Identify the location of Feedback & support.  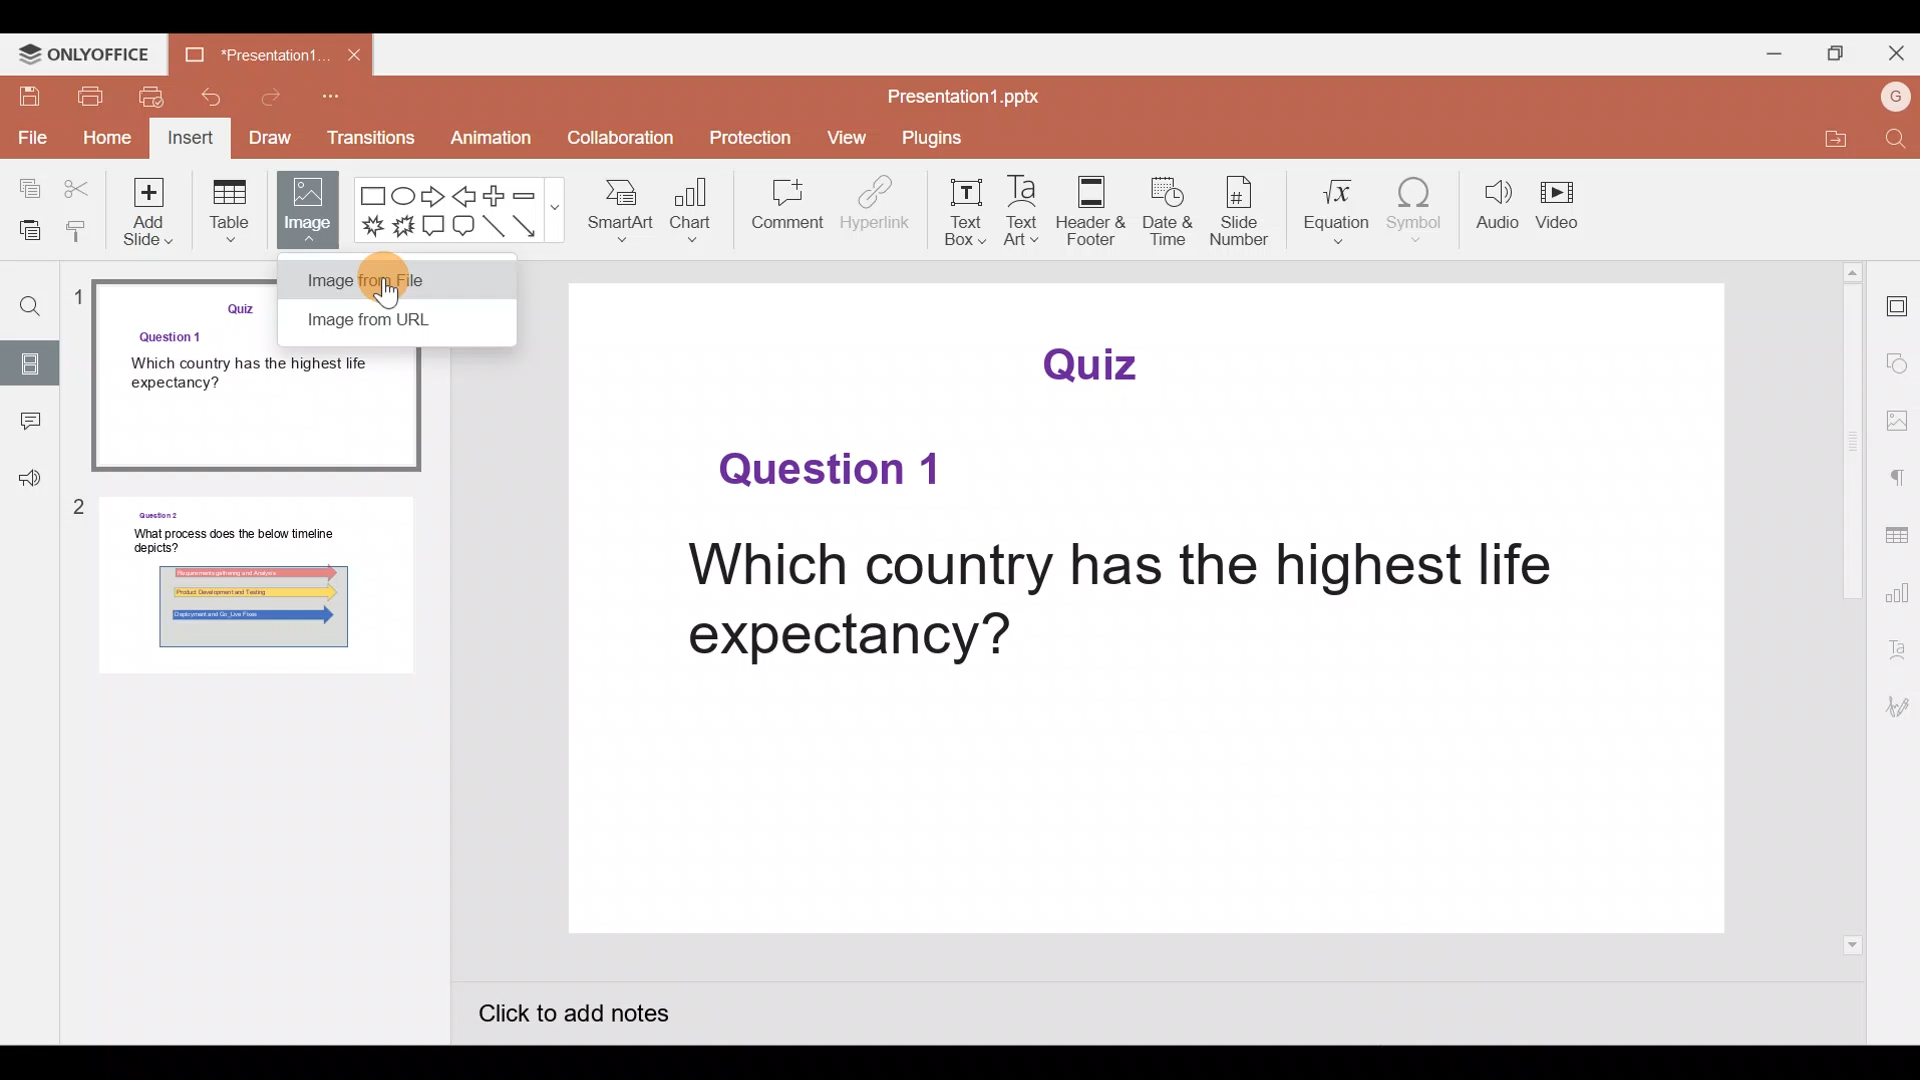
(23, 480).